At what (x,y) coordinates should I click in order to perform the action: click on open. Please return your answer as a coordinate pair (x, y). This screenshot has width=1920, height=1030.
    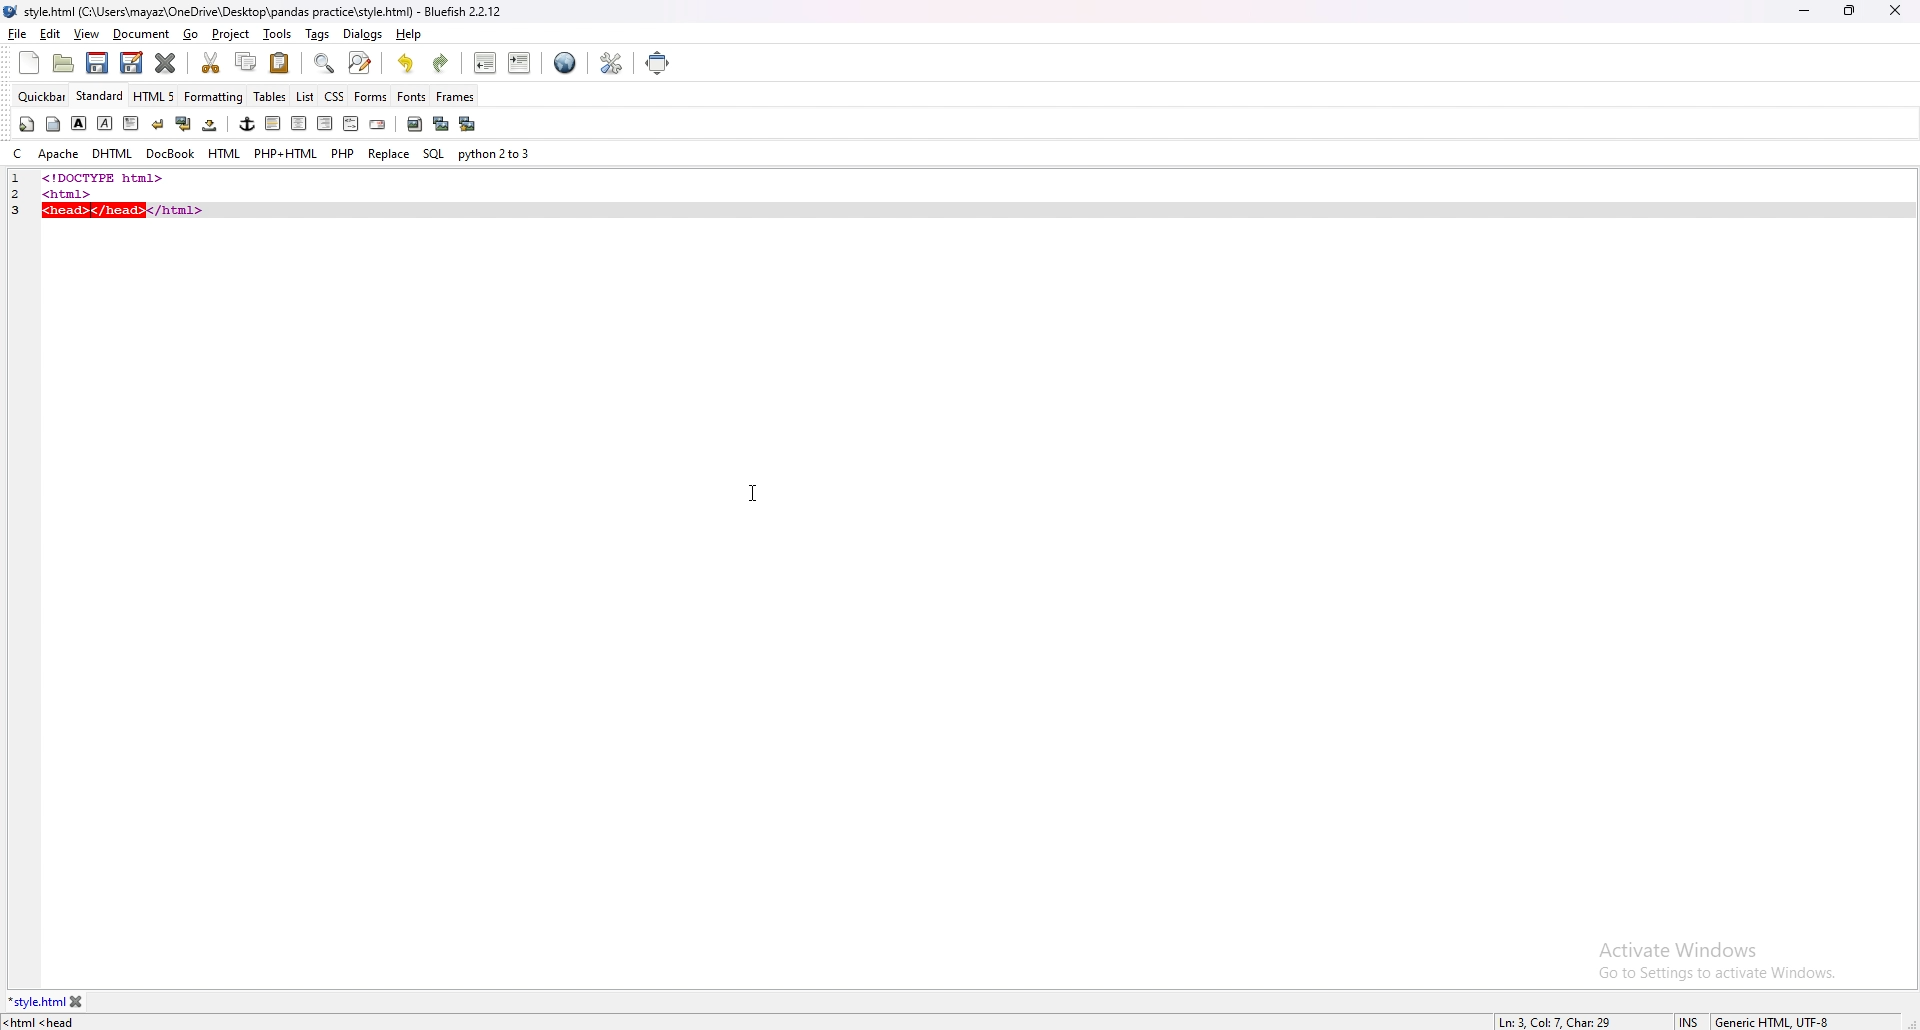
    Looking at the image, I should click on (66, 63).